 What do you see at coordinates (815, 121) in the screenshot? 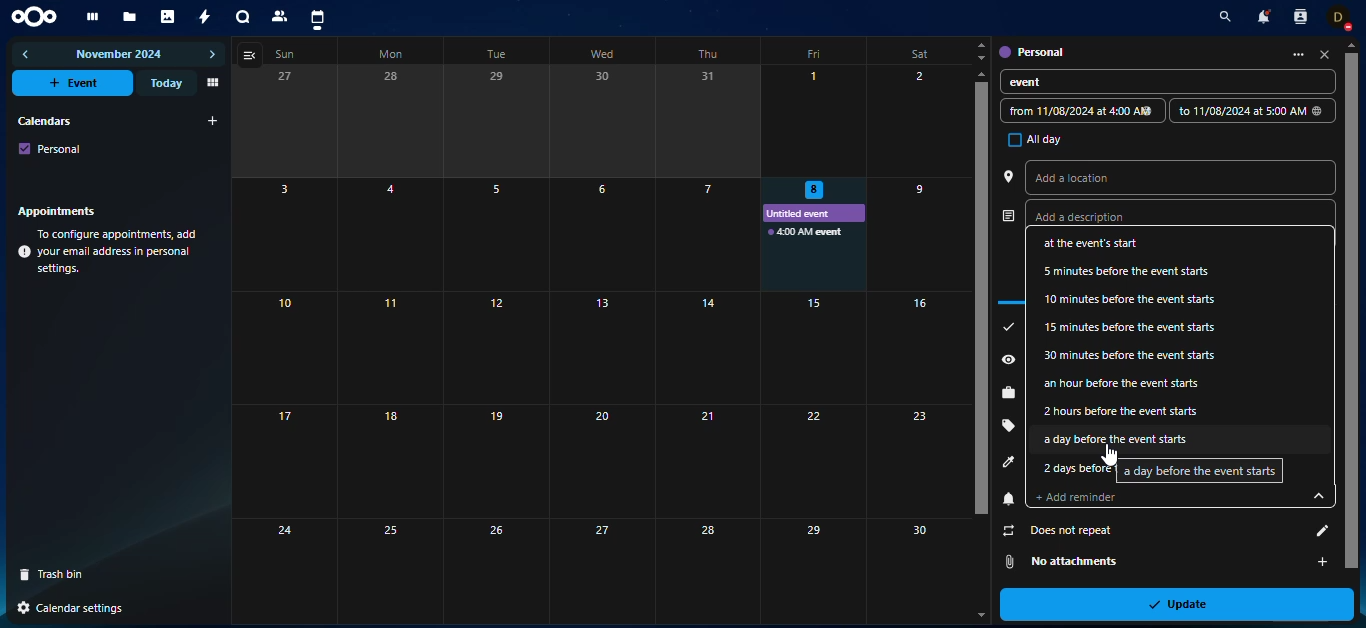
I see `1` at bounding box center [815, 121].